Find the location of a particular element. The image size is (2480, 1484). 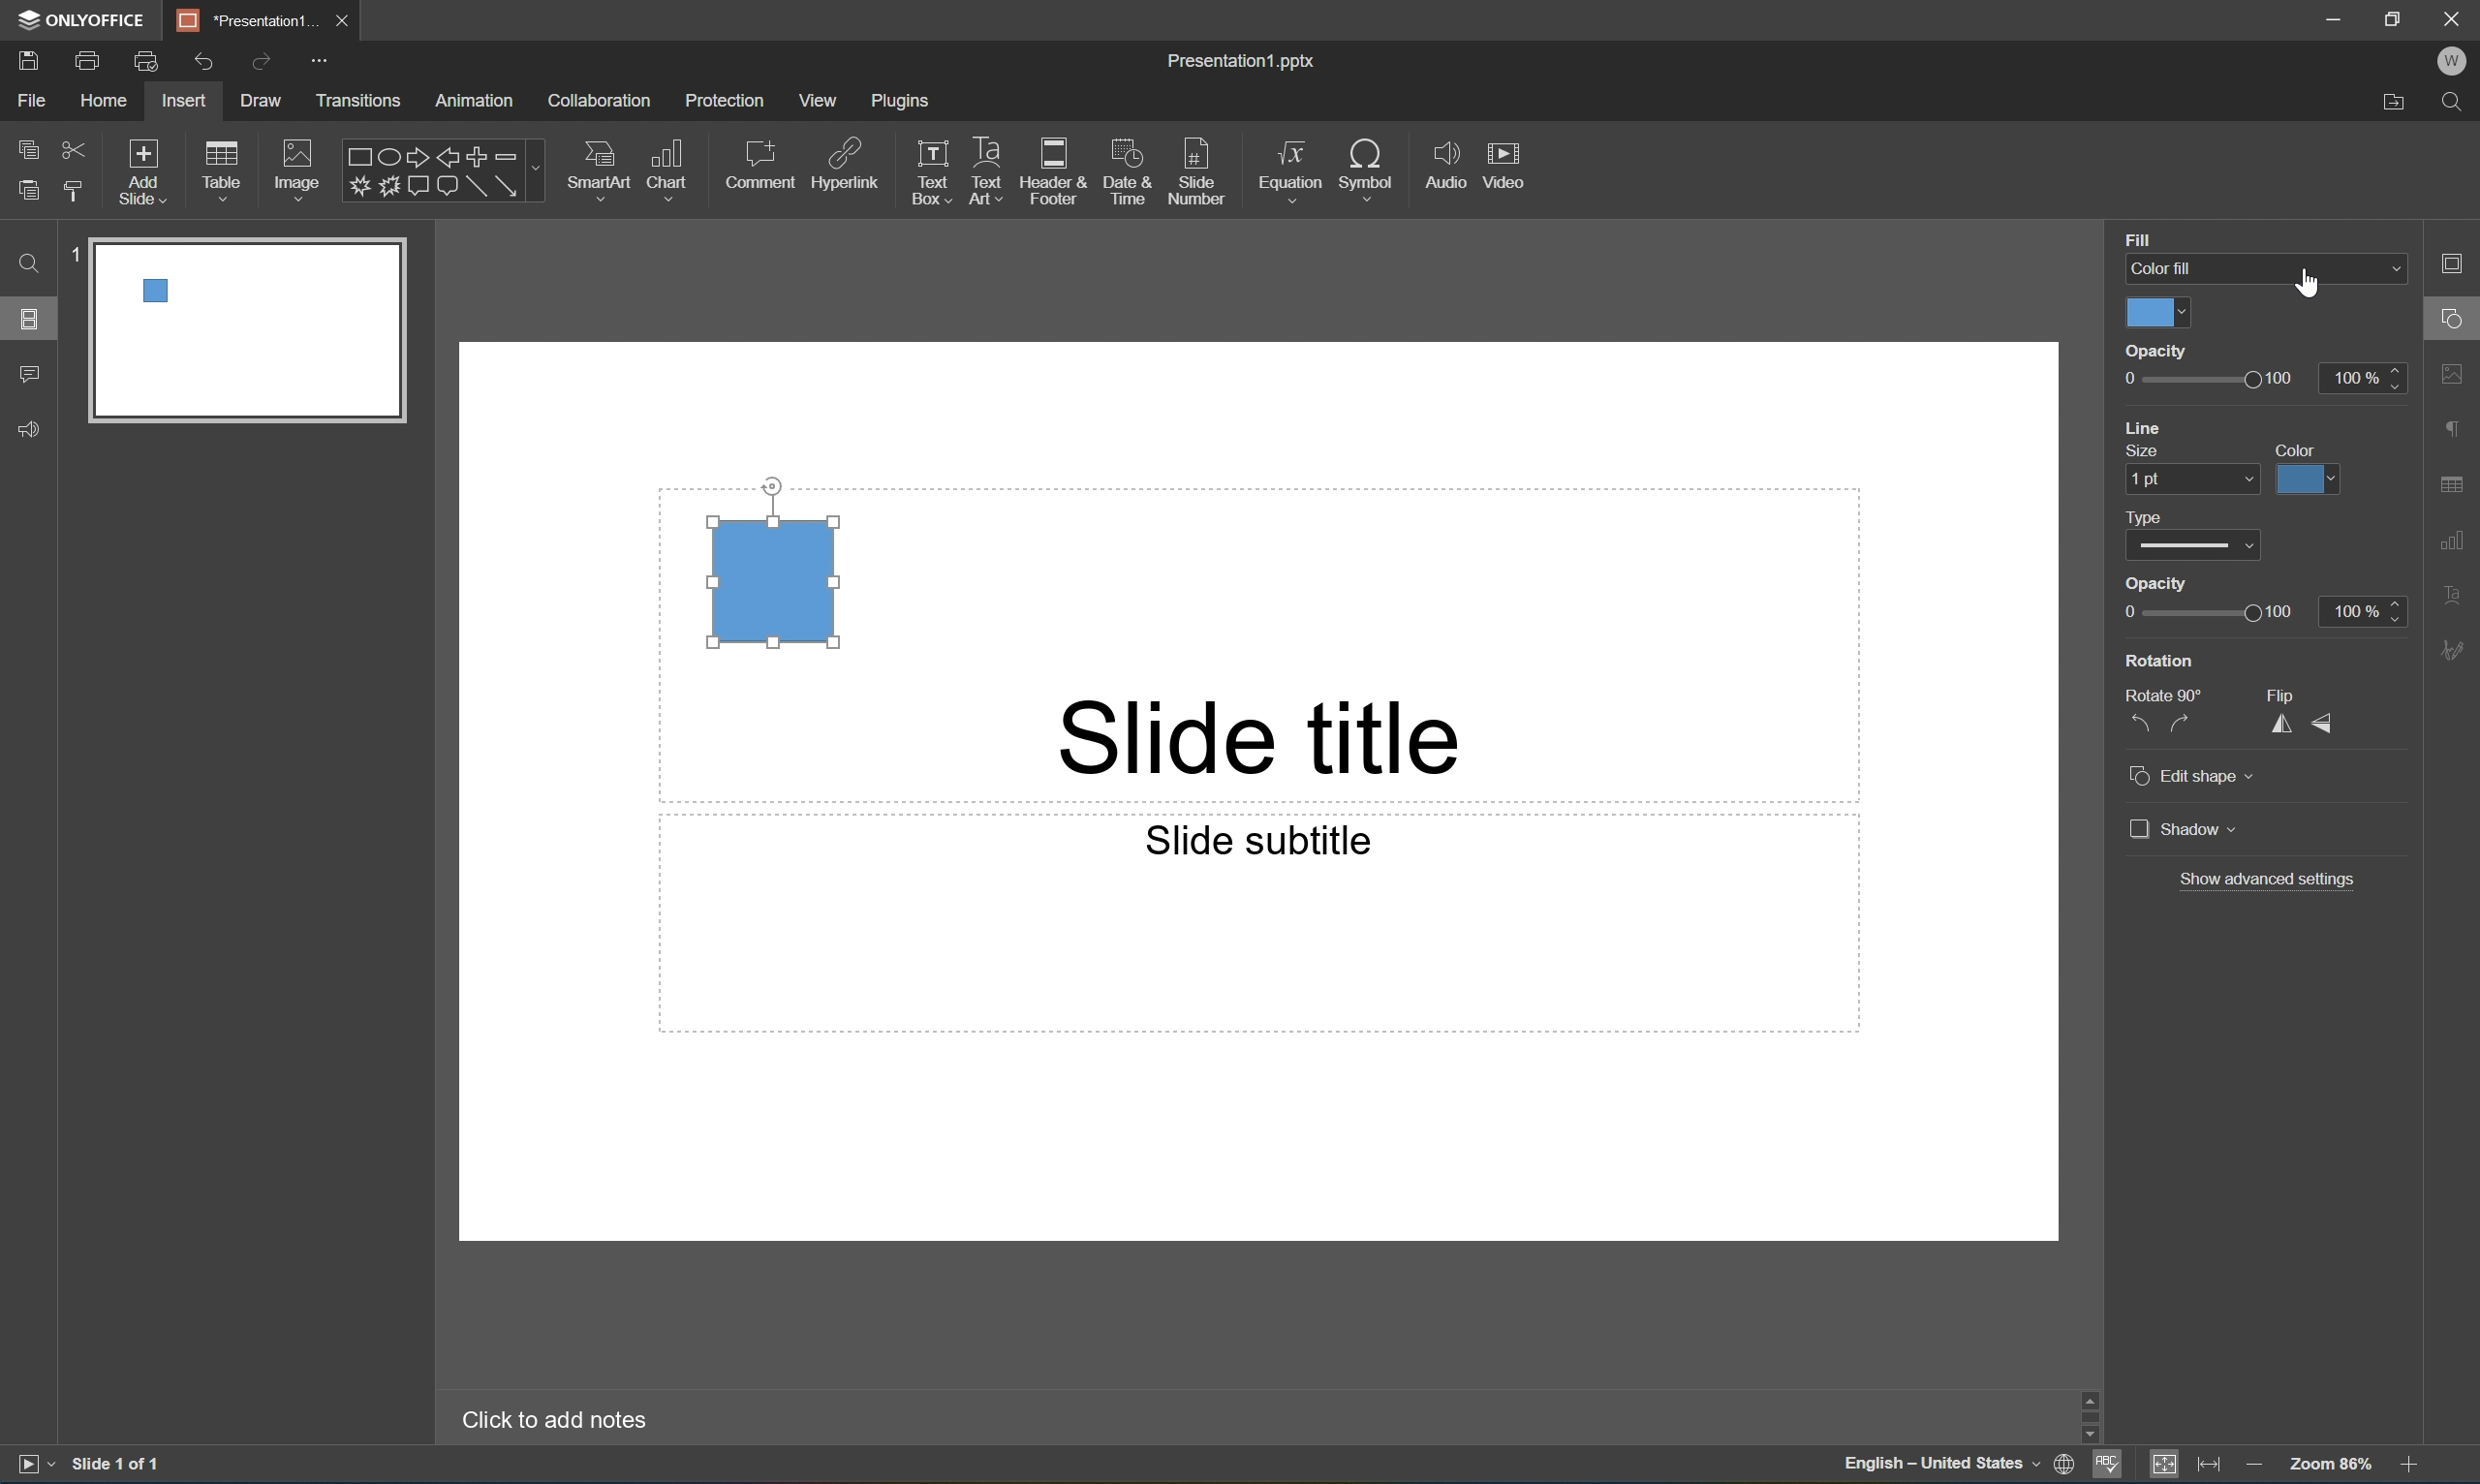

Customize quick access toolbar is located at coordinates (324, 63).